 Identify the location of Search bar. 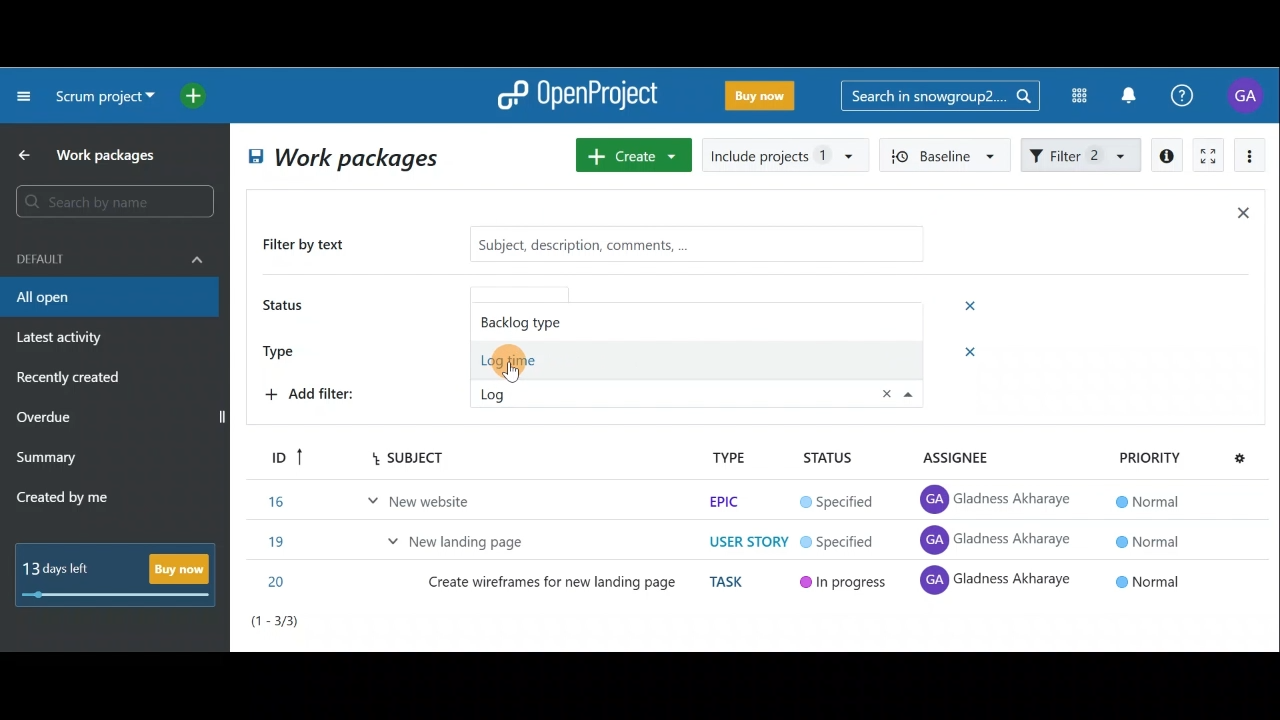
(940, 94).